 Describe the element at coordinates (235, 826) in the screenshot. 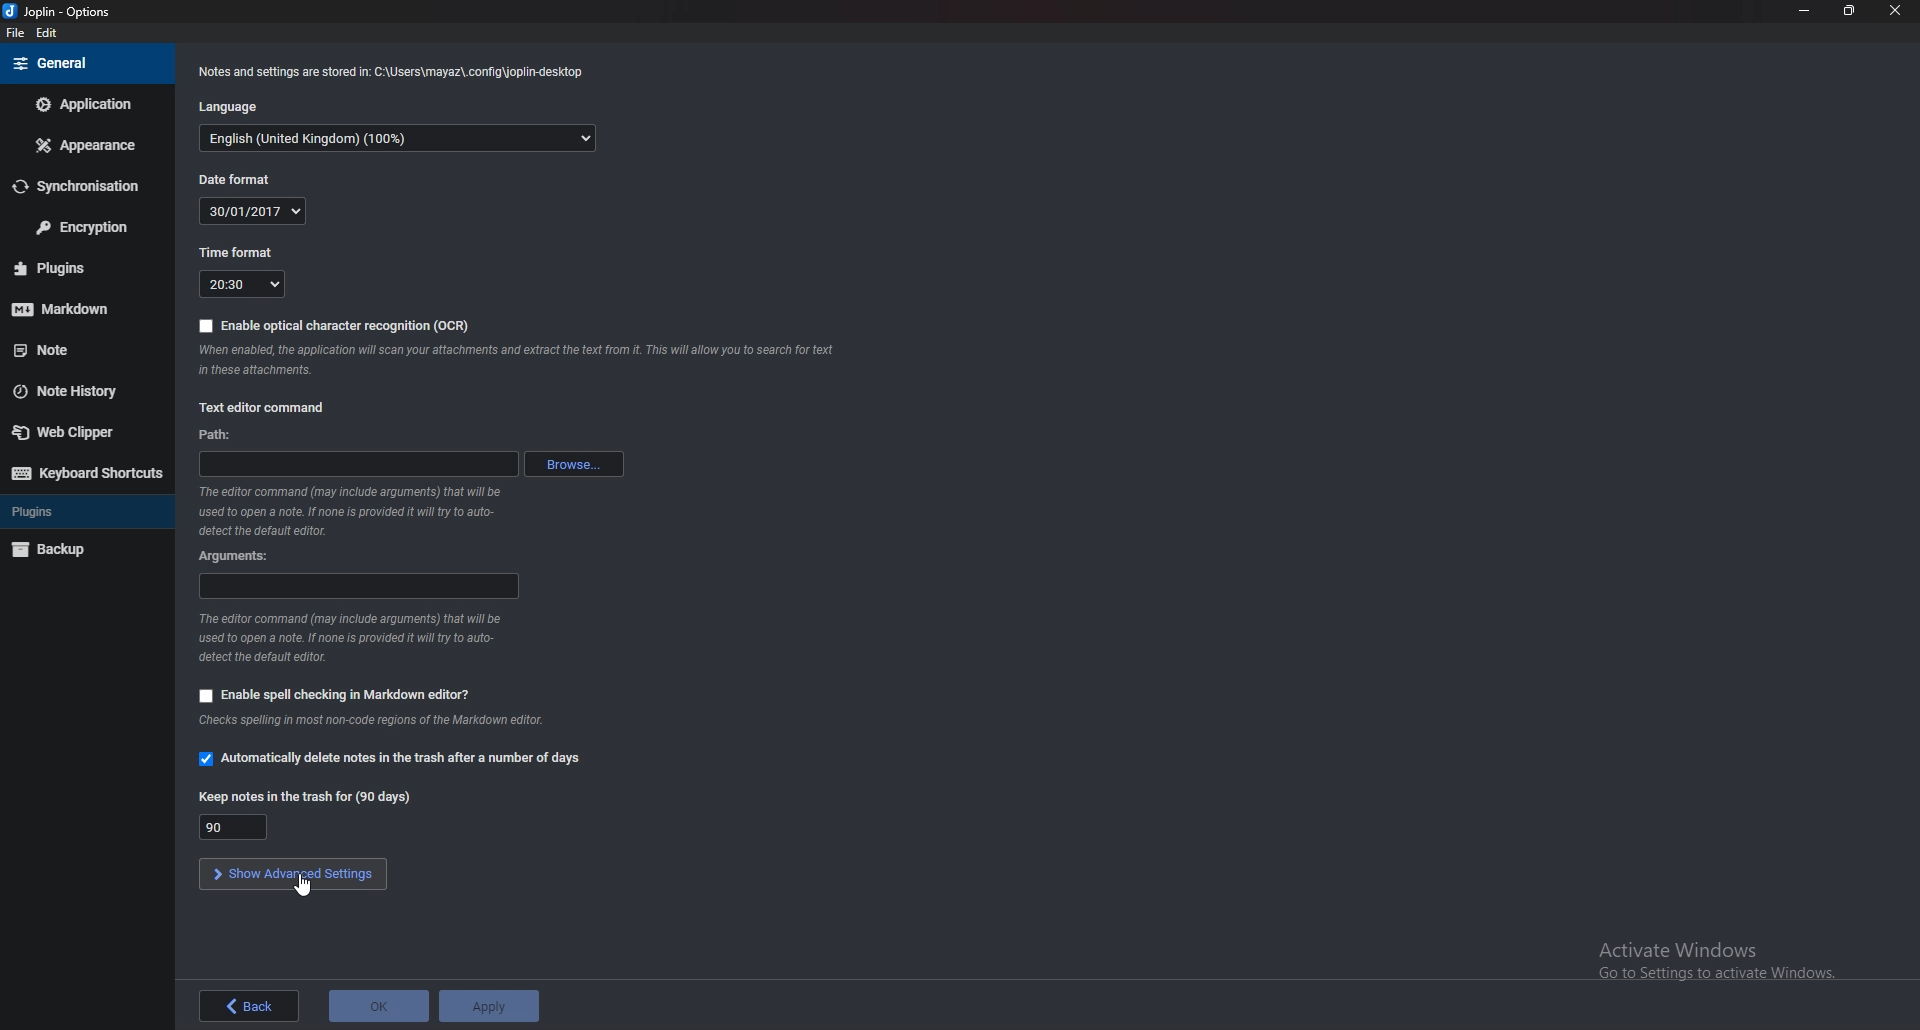

I see `90 days` at that location.